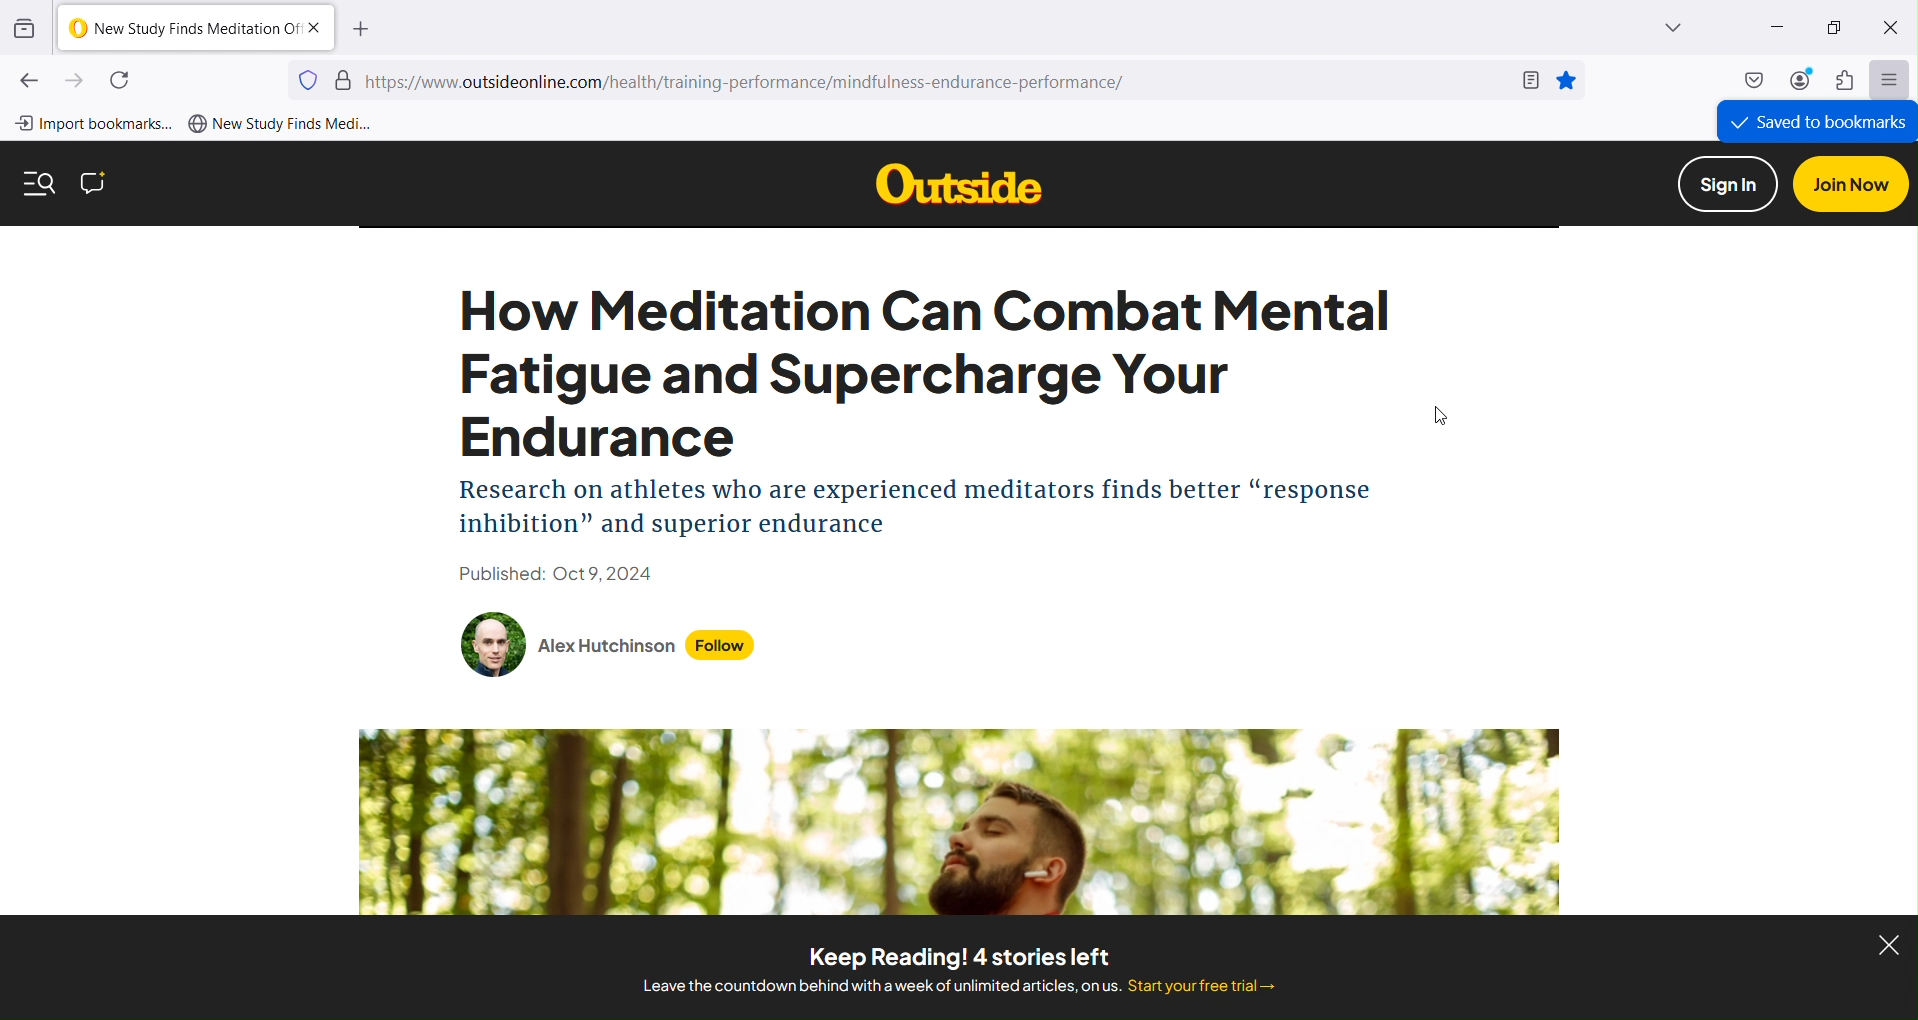  Describe the element at coordinates (308, 79) in the screenshot. I see `Blocking social media trackers, cross-site tracking cookies and fingerprints` at that location.